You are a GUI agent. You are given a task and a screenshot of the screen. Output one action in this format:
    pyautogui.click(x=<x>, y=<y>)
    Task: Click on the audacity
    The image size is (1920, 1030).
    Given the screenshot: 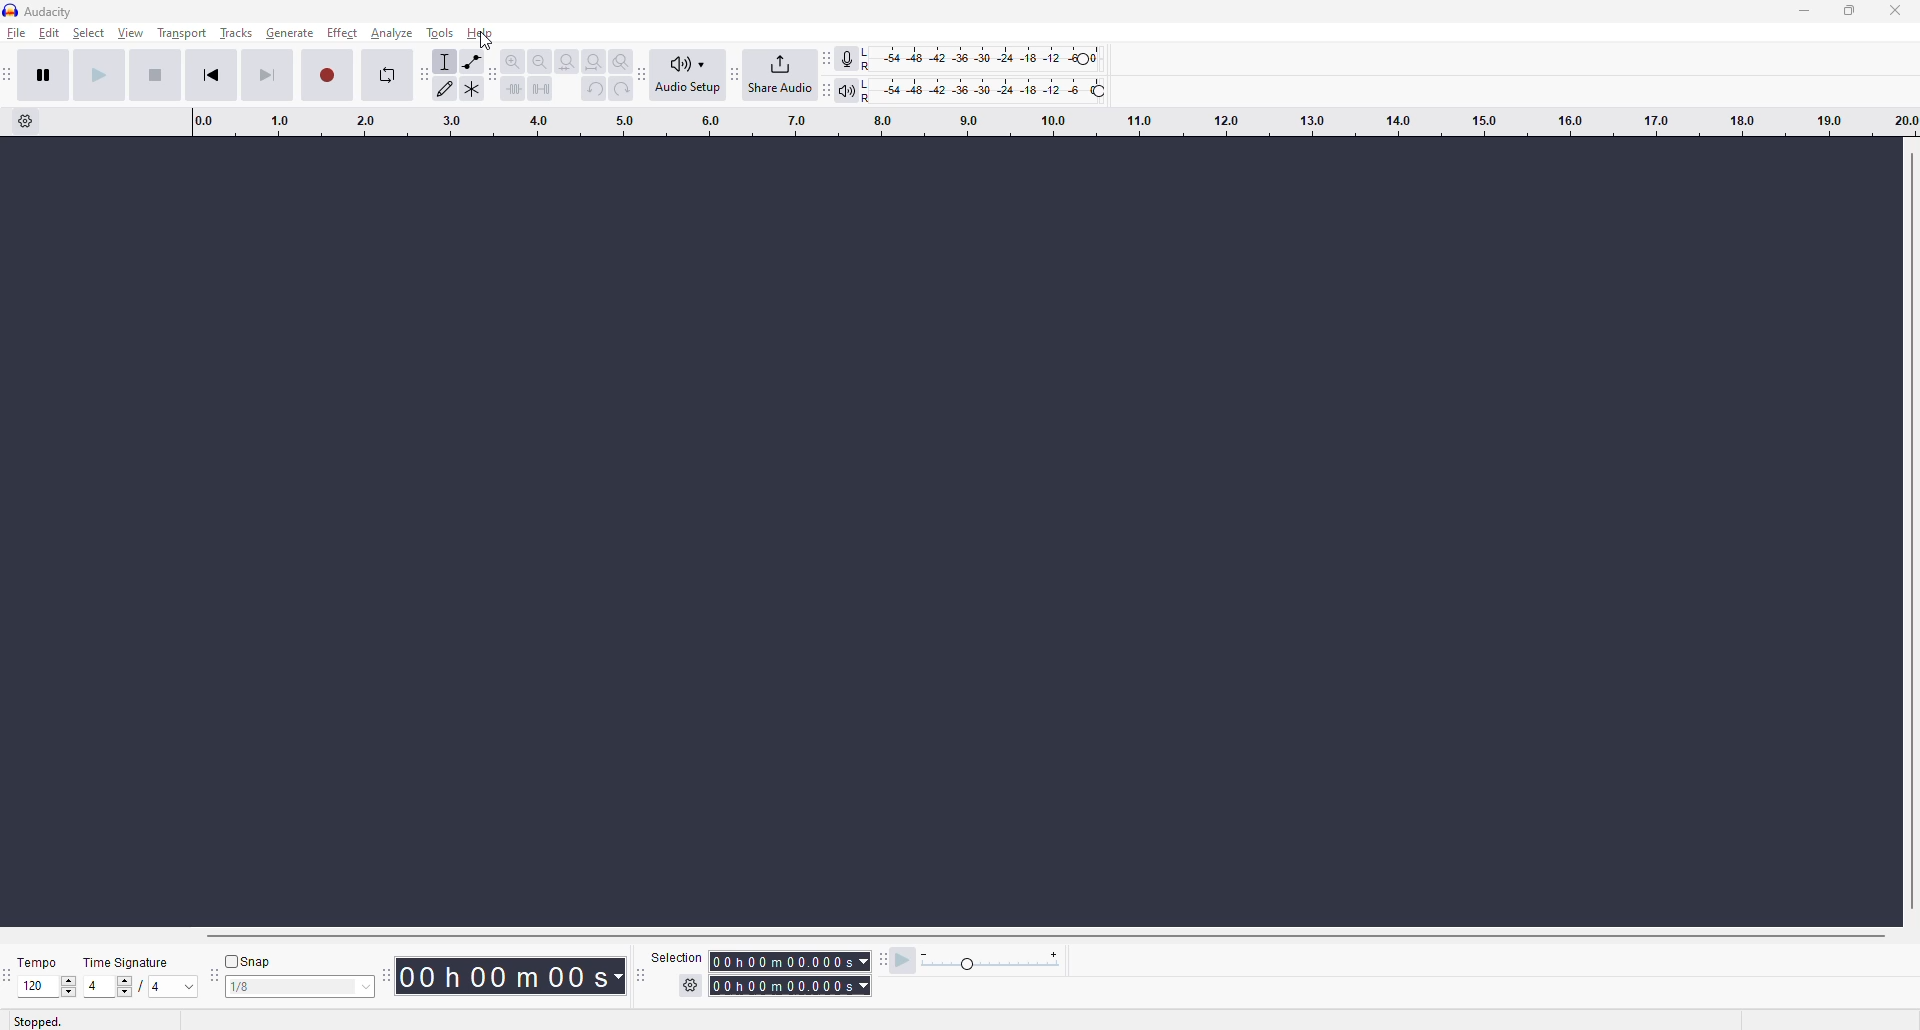 What is the action you would take?
    pyautogui.click(x=39, y=13)
    